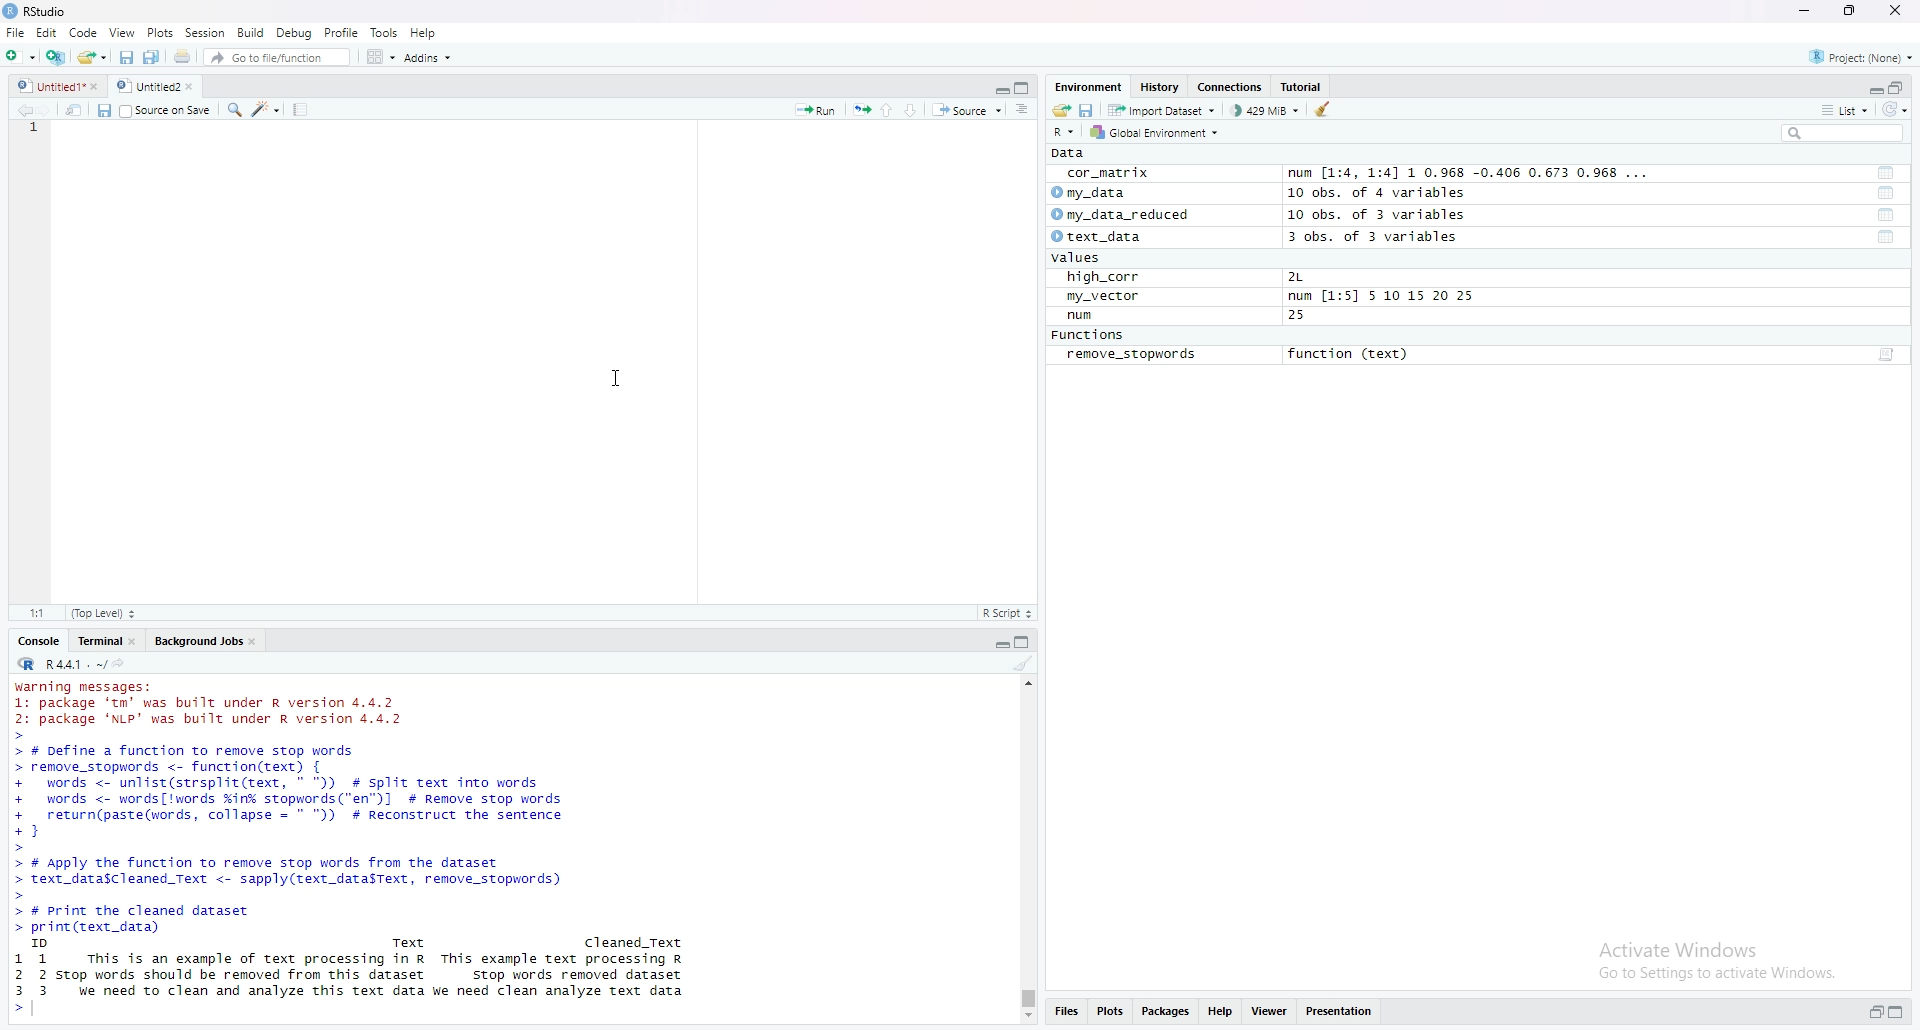  Describe the element at coordinates (165, 87) in the screenshot. I see `Untitled2` at that location.